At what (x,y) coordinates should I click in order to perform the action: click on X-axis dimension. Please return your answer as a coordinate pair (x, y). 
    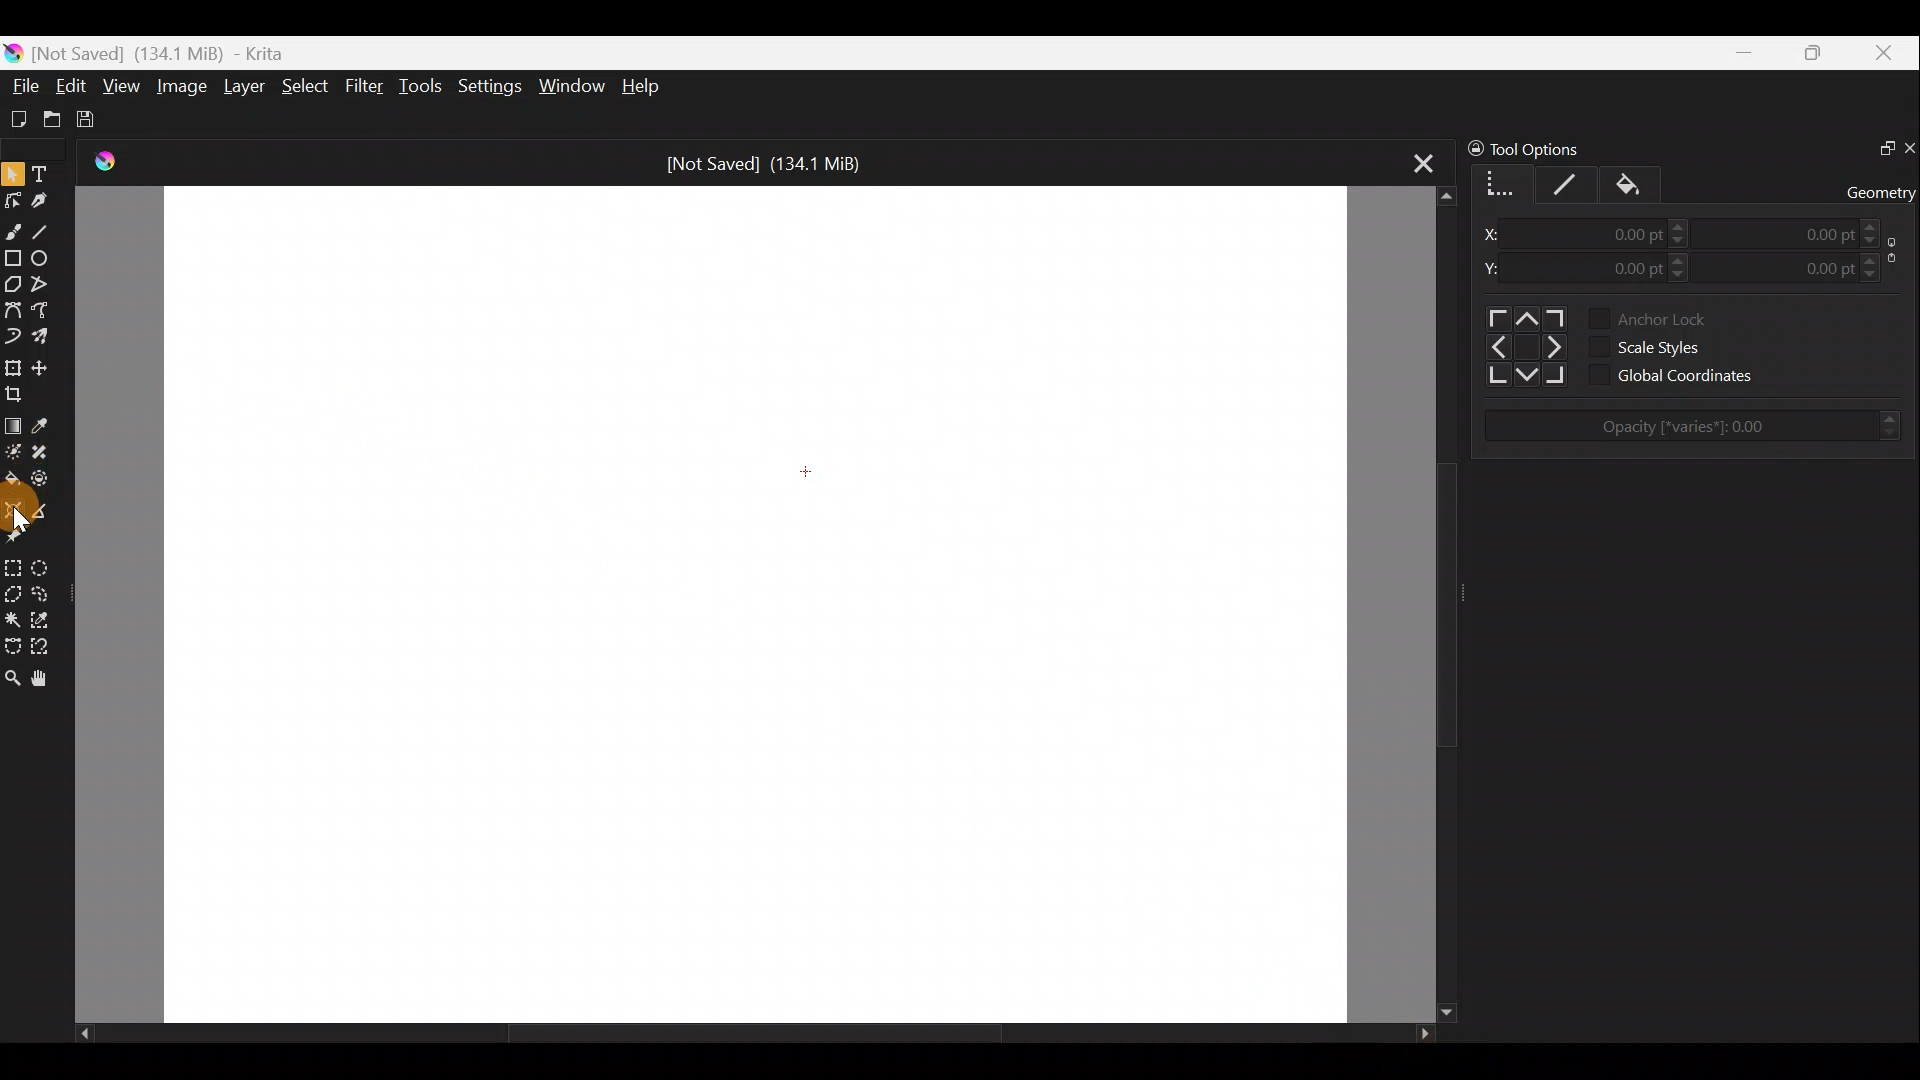
    Looking at the image, I should click on (1498, 228).